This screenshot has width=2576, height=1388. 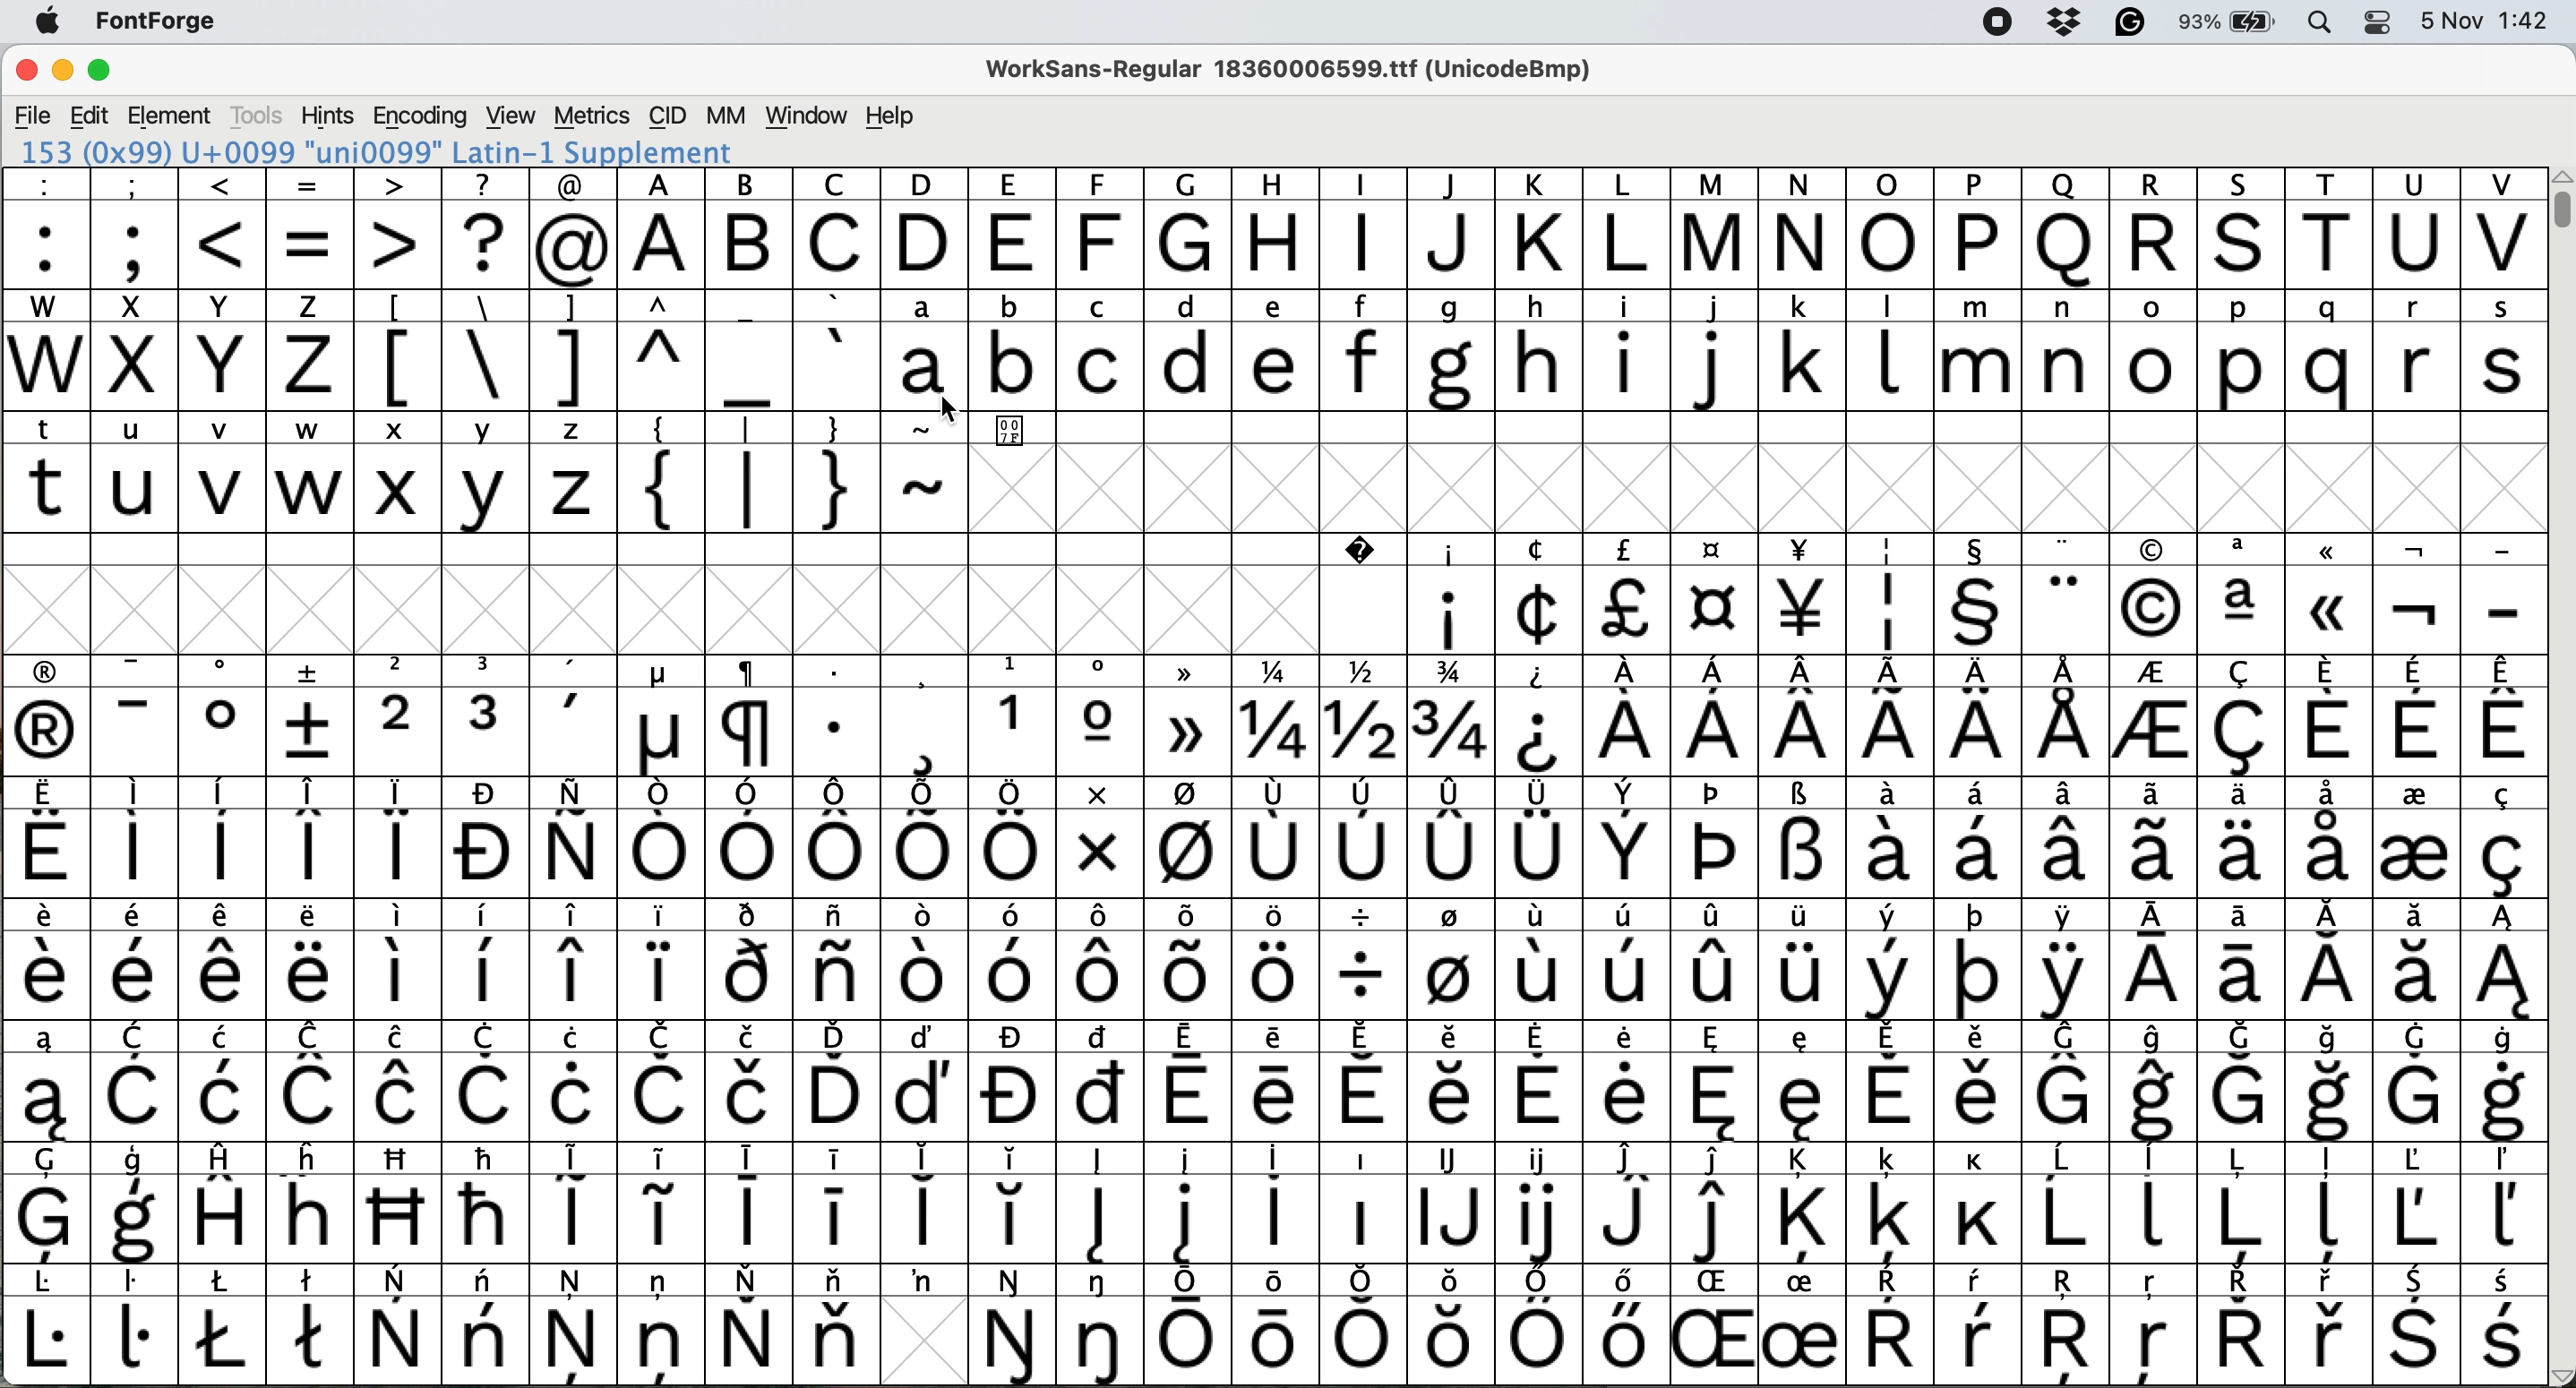 What do you see at coordinates (46, 960) in the screenshot?
I see `symbol` at bounding box center [46, 960].